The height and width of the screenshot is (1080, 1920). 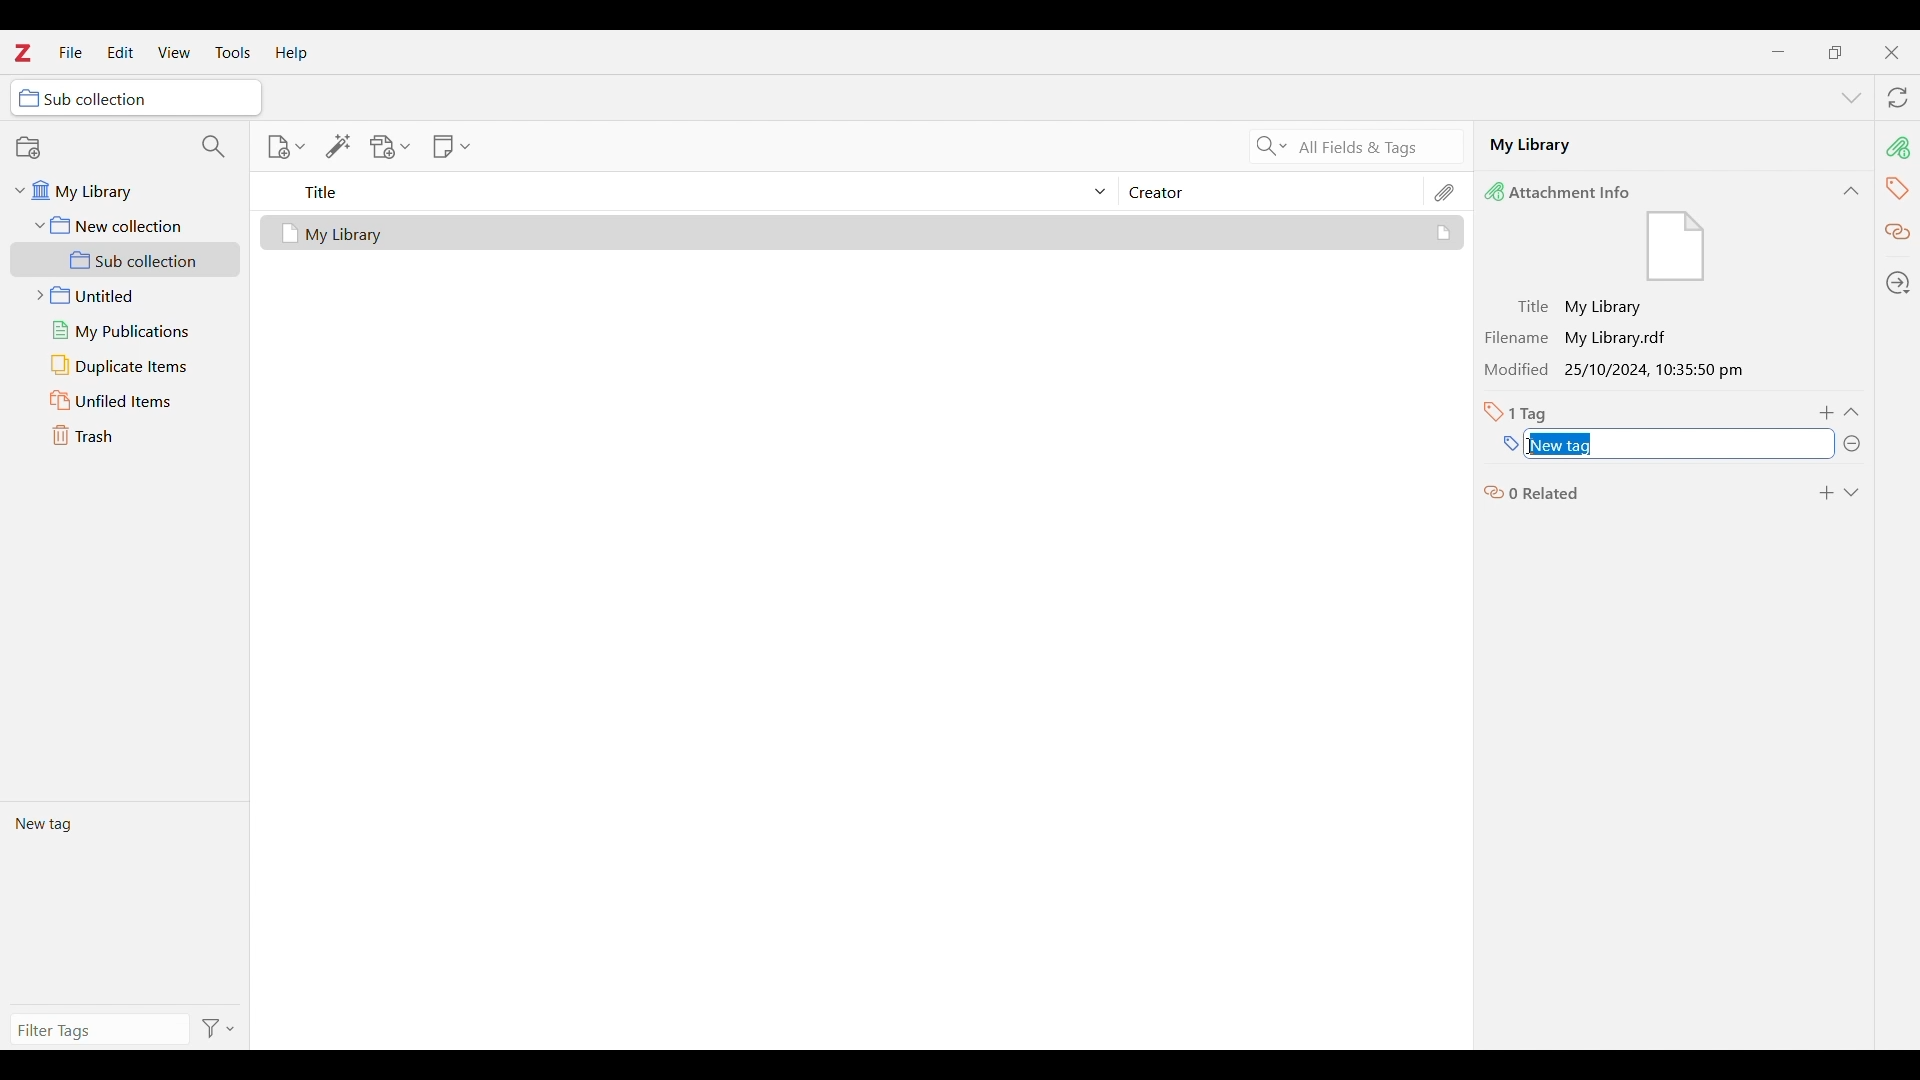 What do you see at coordinates (1272, 145) in the screenshot?
I see `Search criteria options` at bounding box center [1272, 145].